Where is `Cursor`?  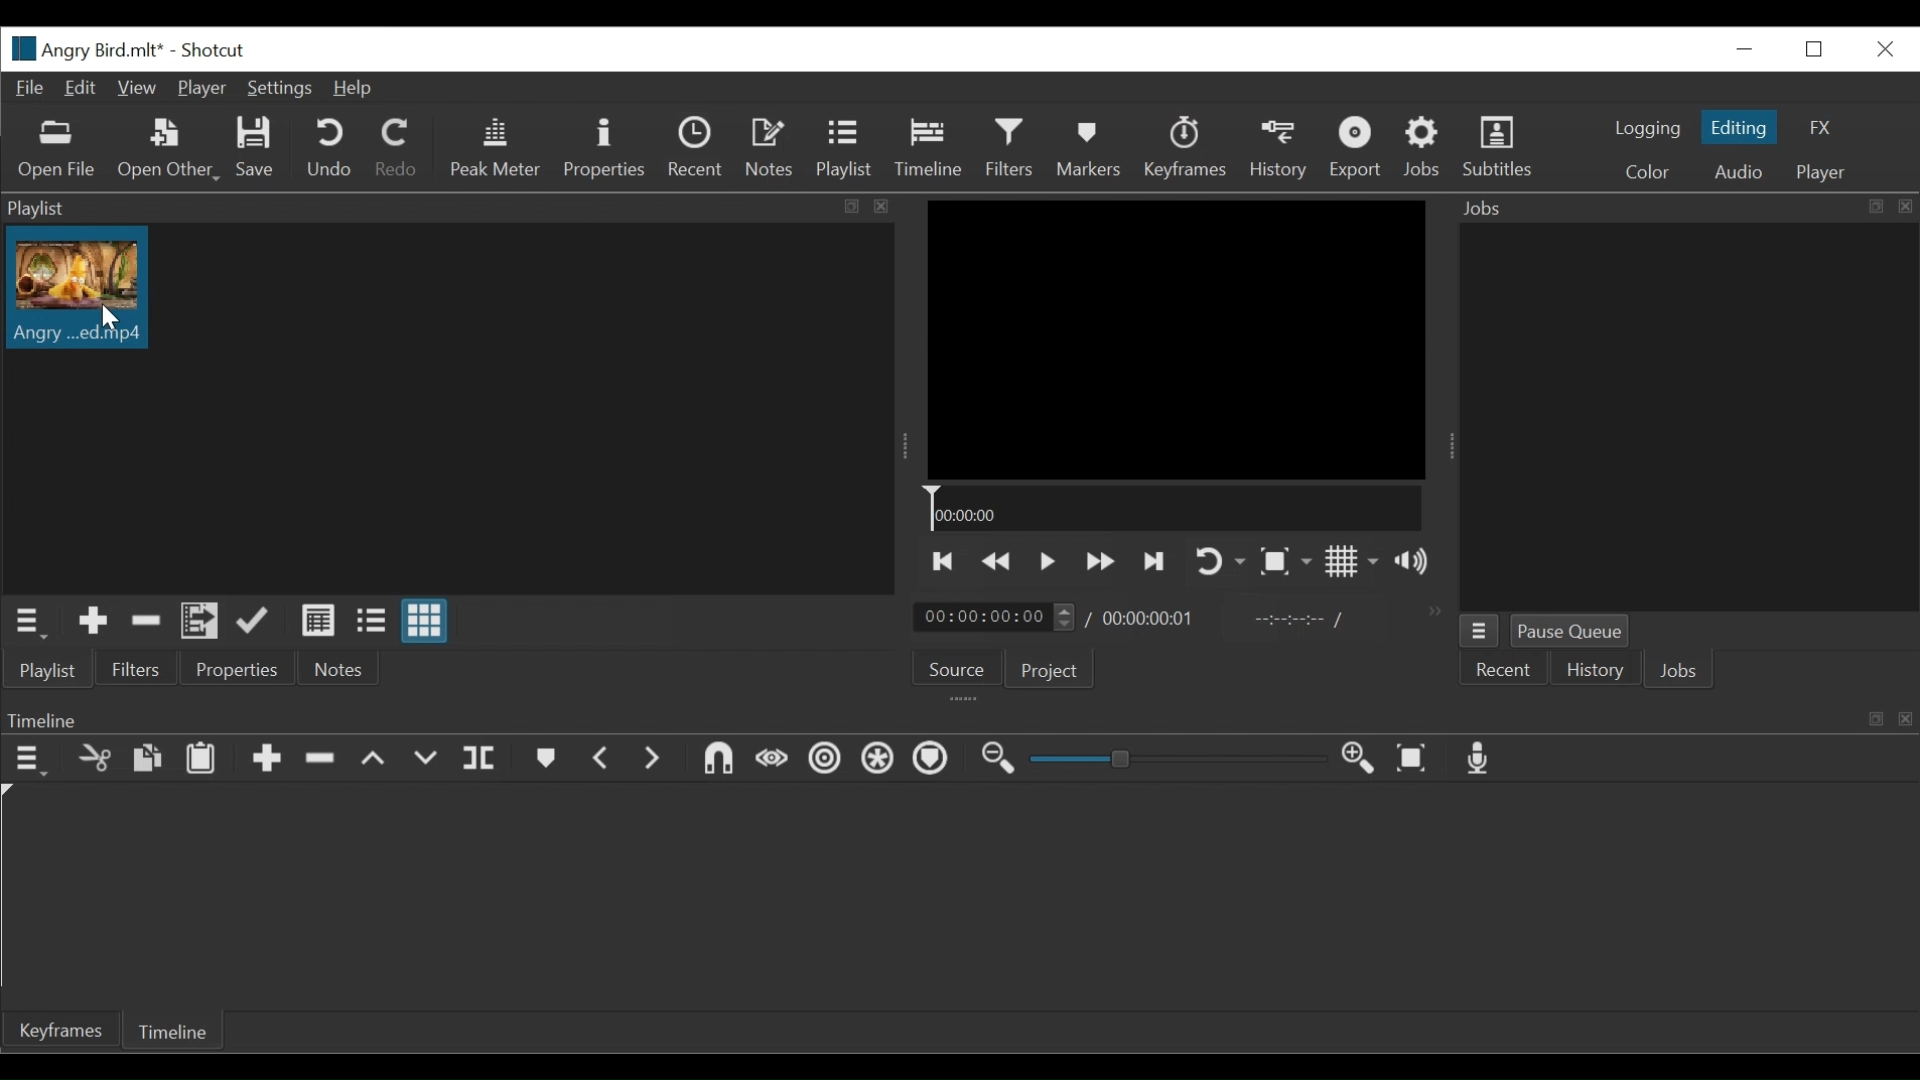
Cursor is located at coordinates (107, 319).